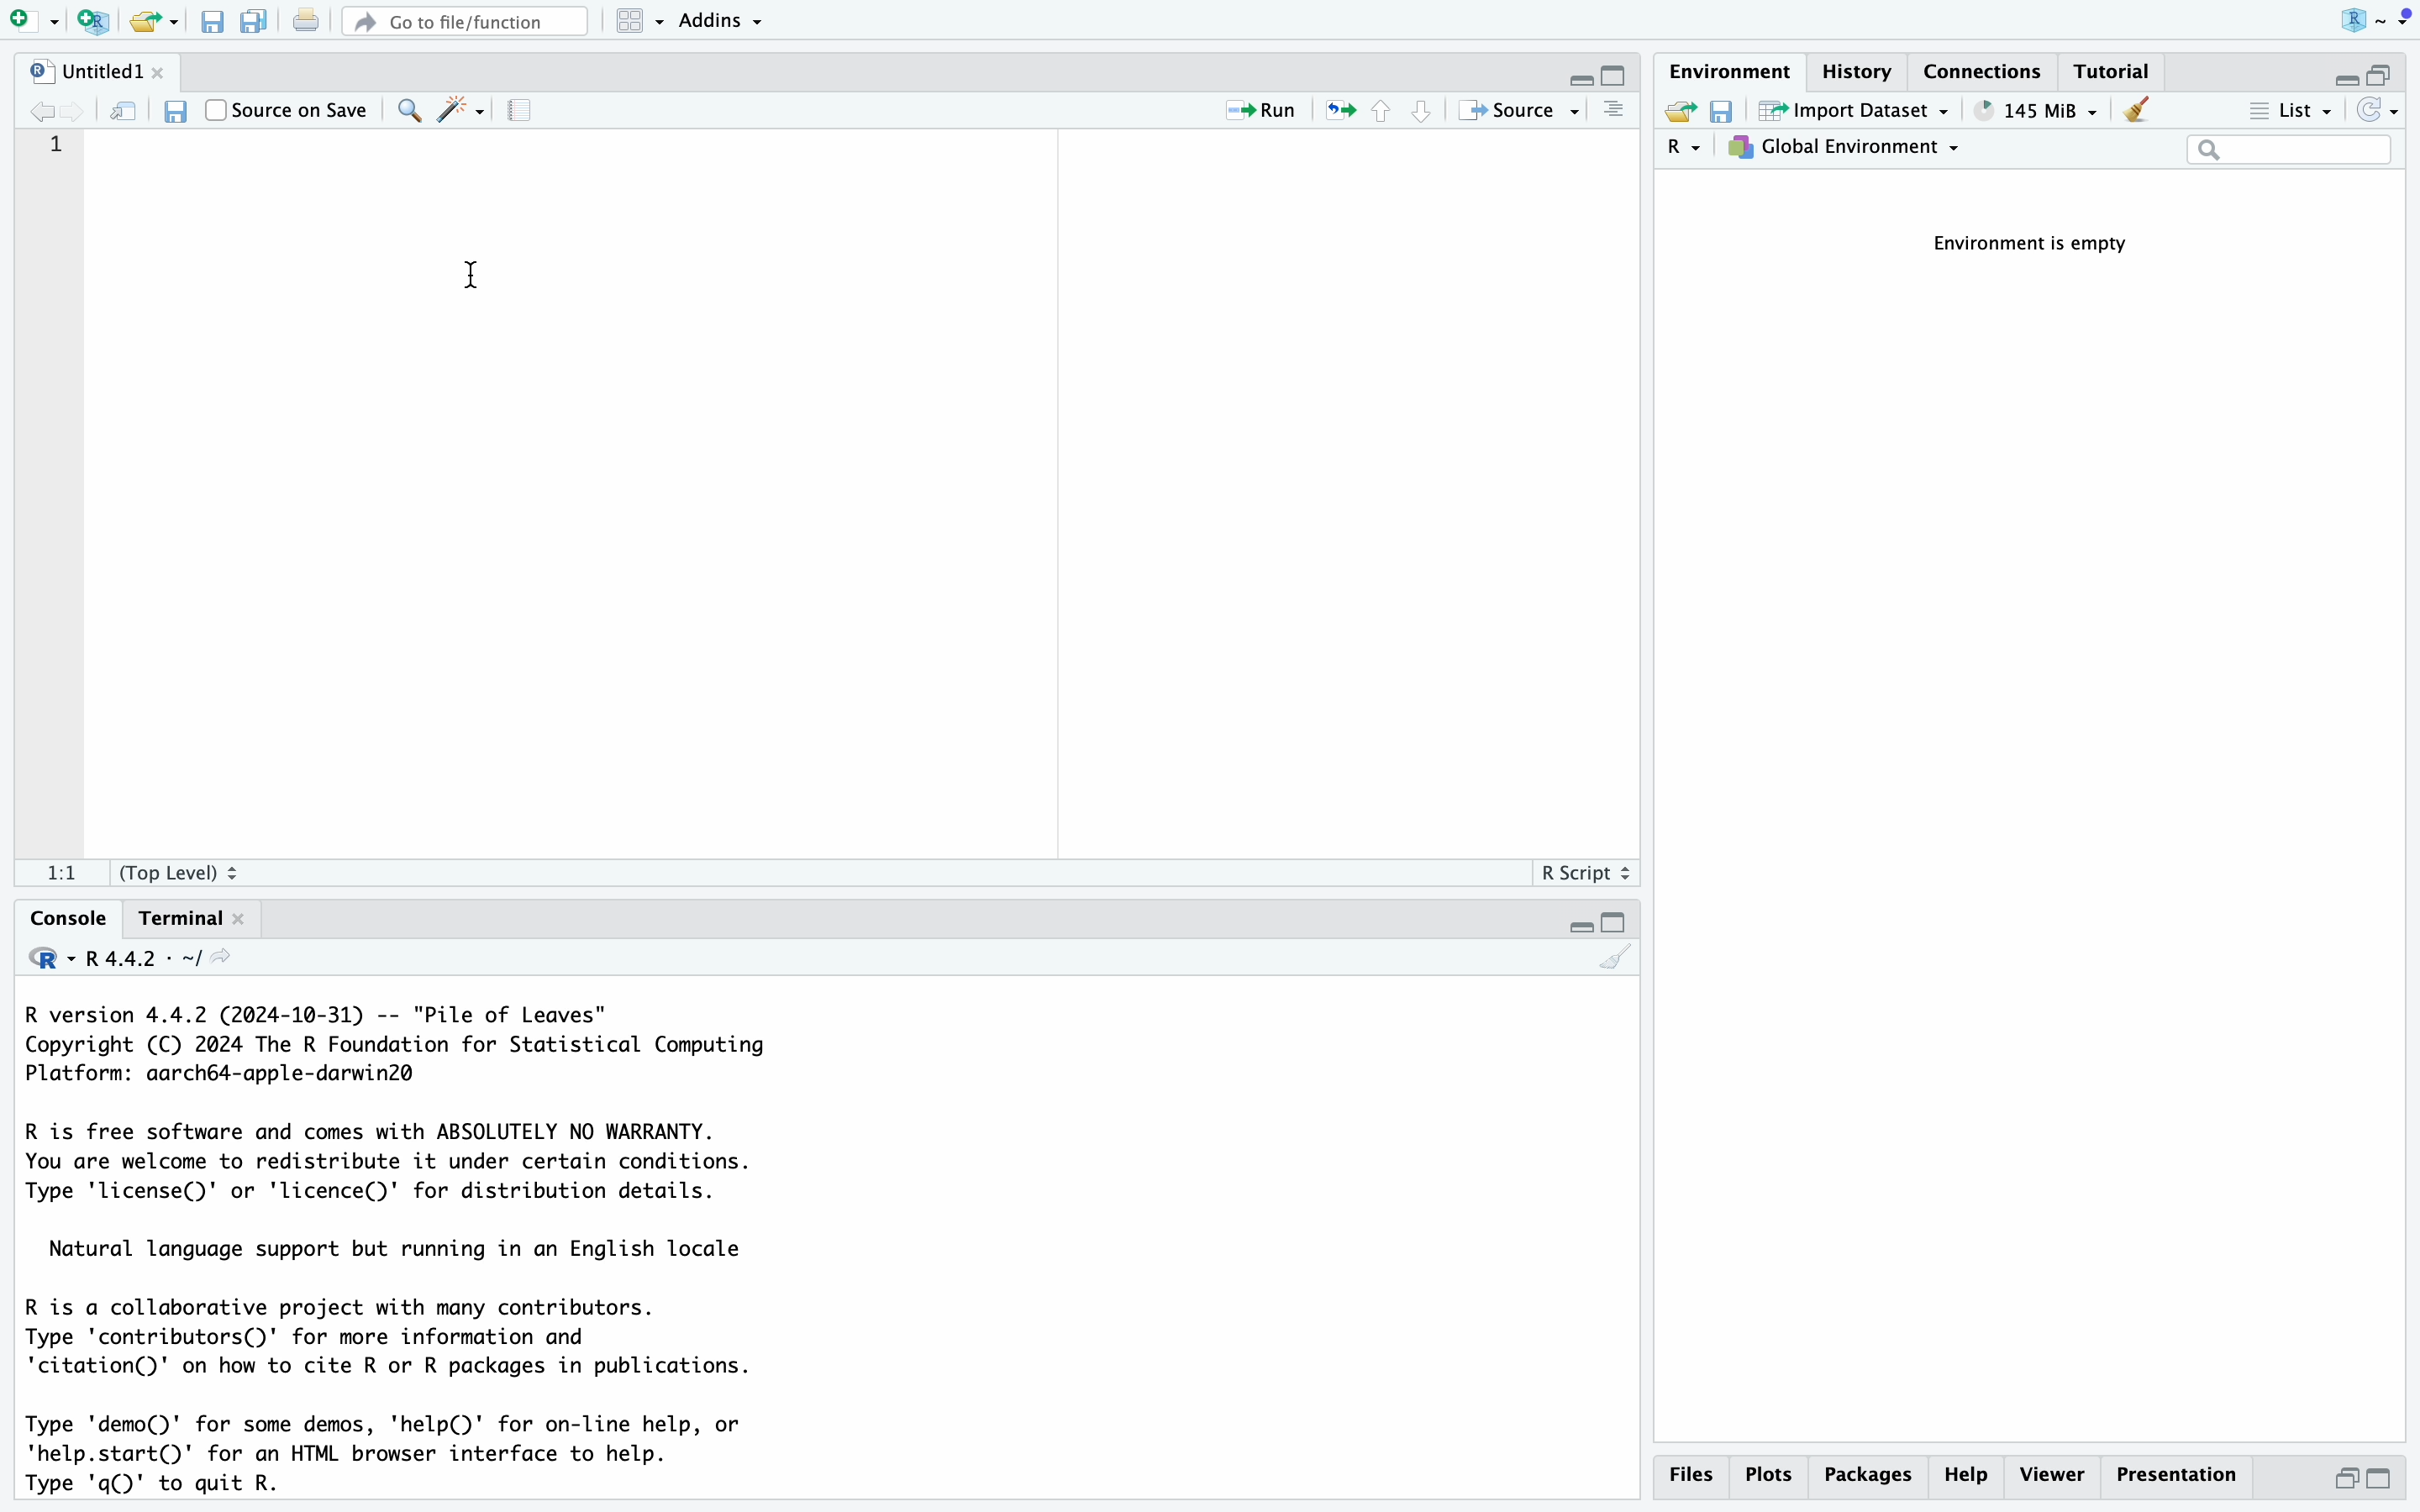 The width and height of the screenshot is (2420, 1512). Describe the element at coordinates (387, 1042) in the screenshot. I see `description of version of R ` at that location.